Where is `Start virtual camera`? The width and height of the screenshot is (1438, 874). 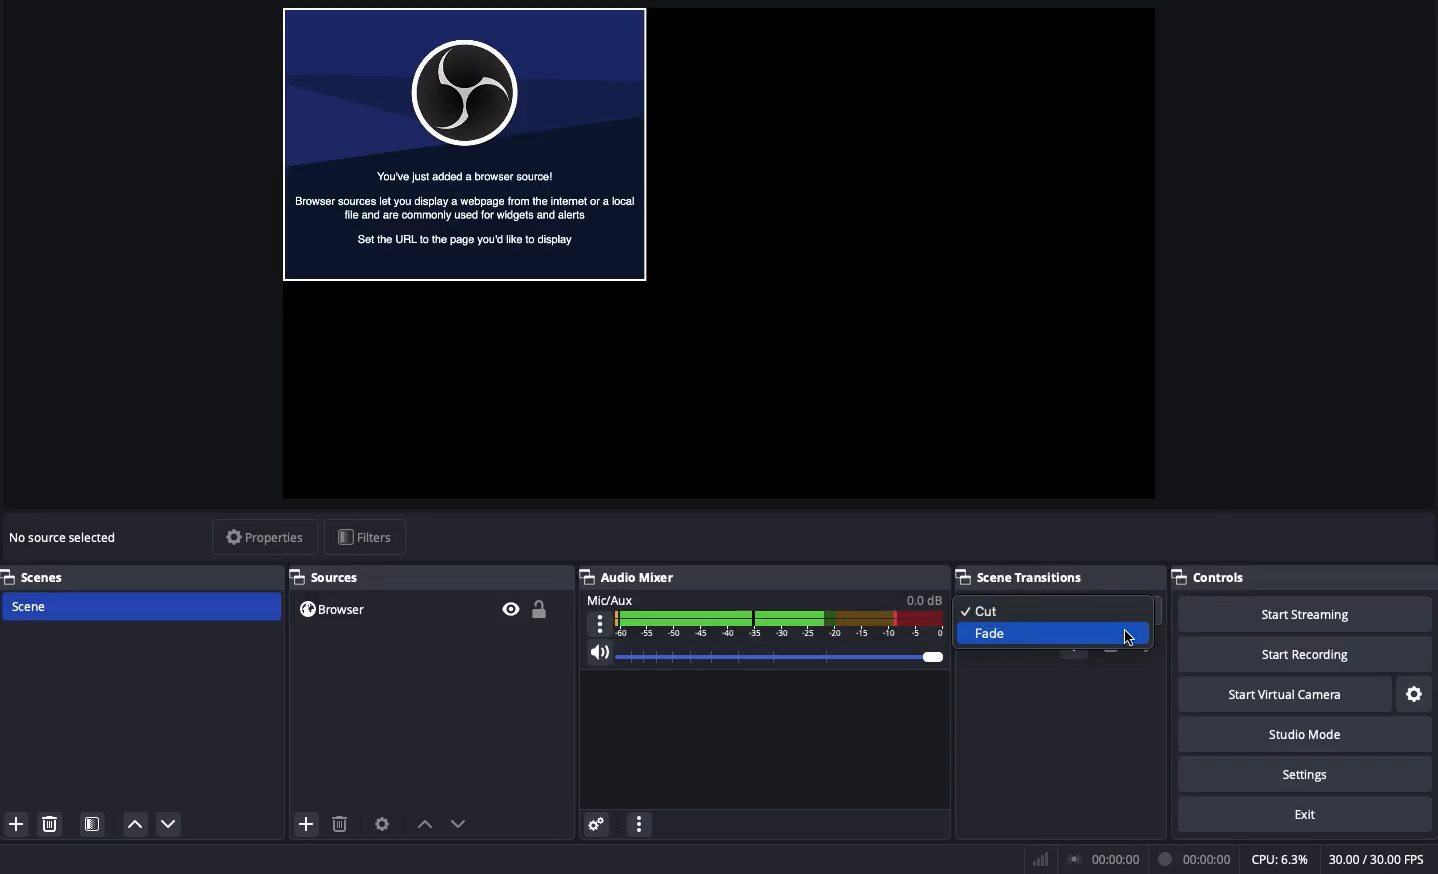 Start virtual camera is located at coordinates (1282, 696).